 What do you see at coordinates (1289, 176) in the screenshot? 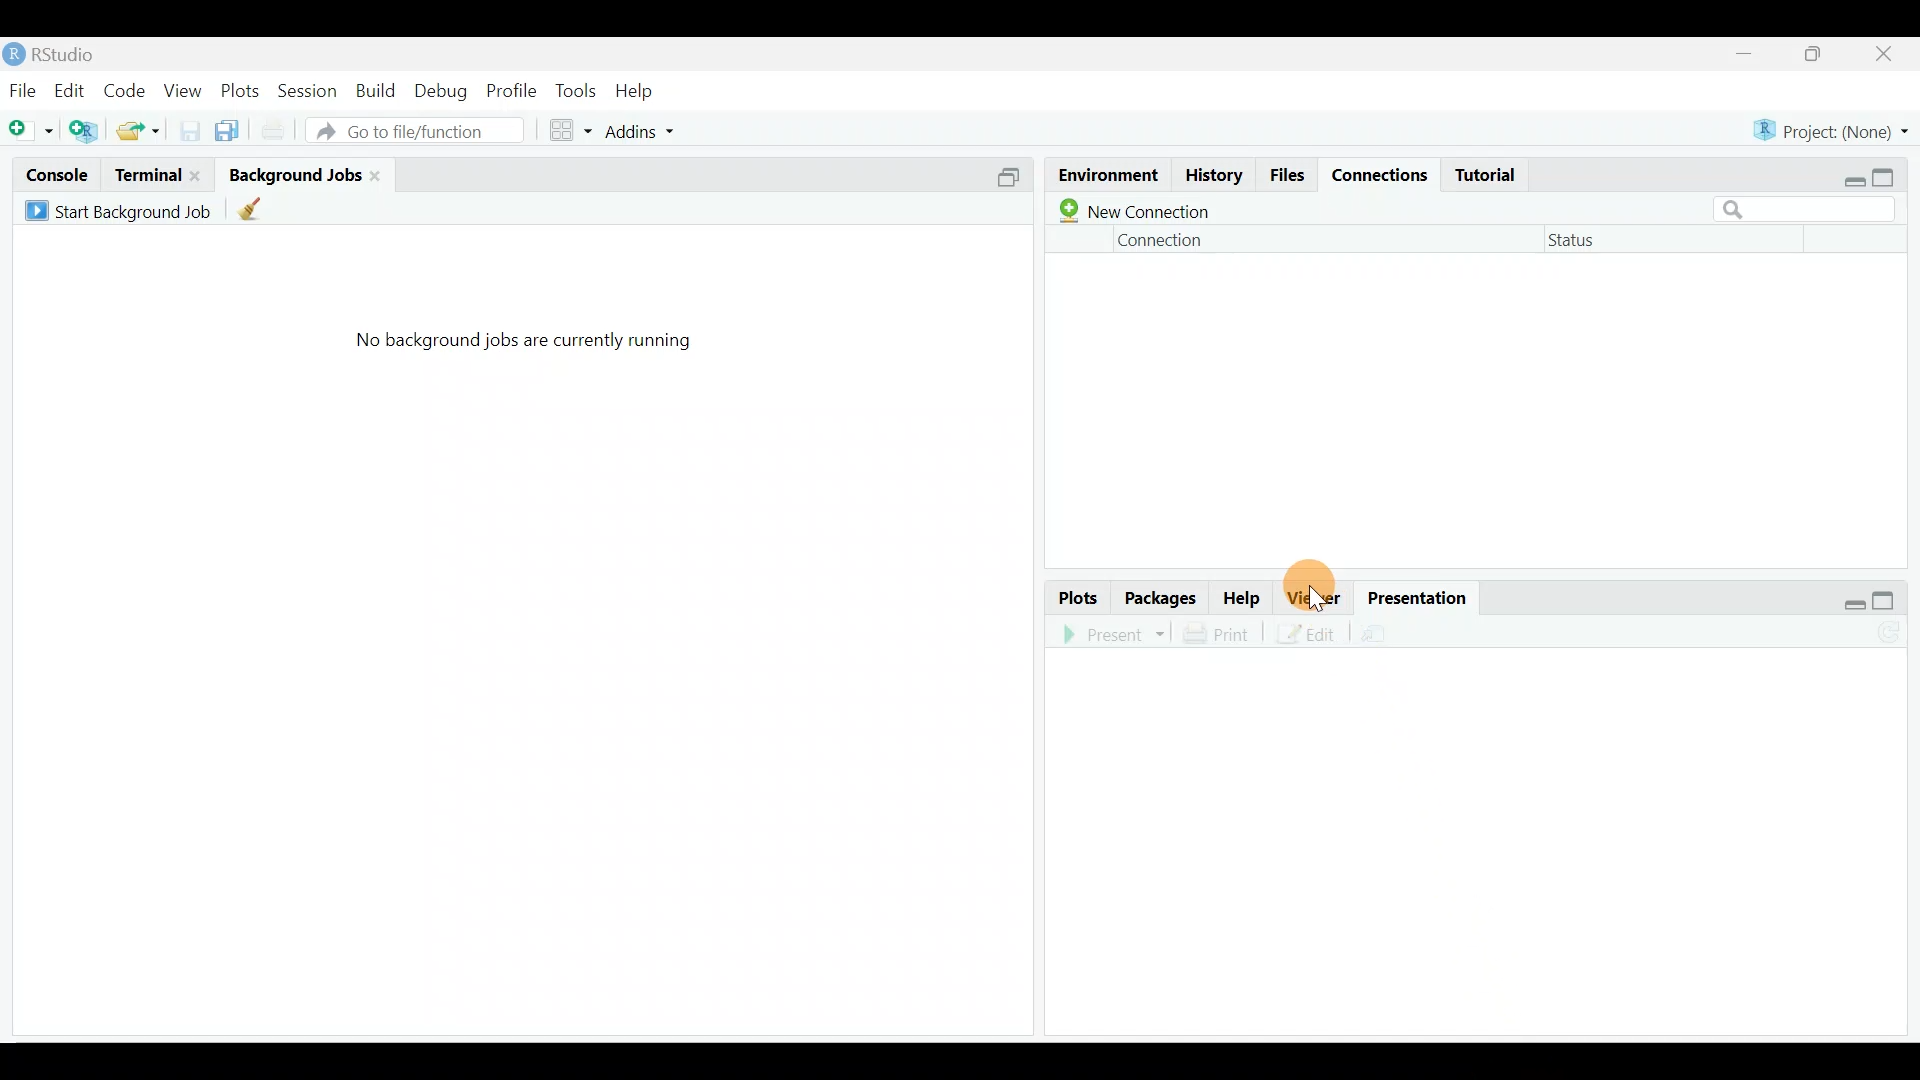
I see `Files` at bounding box center [1289, 176].